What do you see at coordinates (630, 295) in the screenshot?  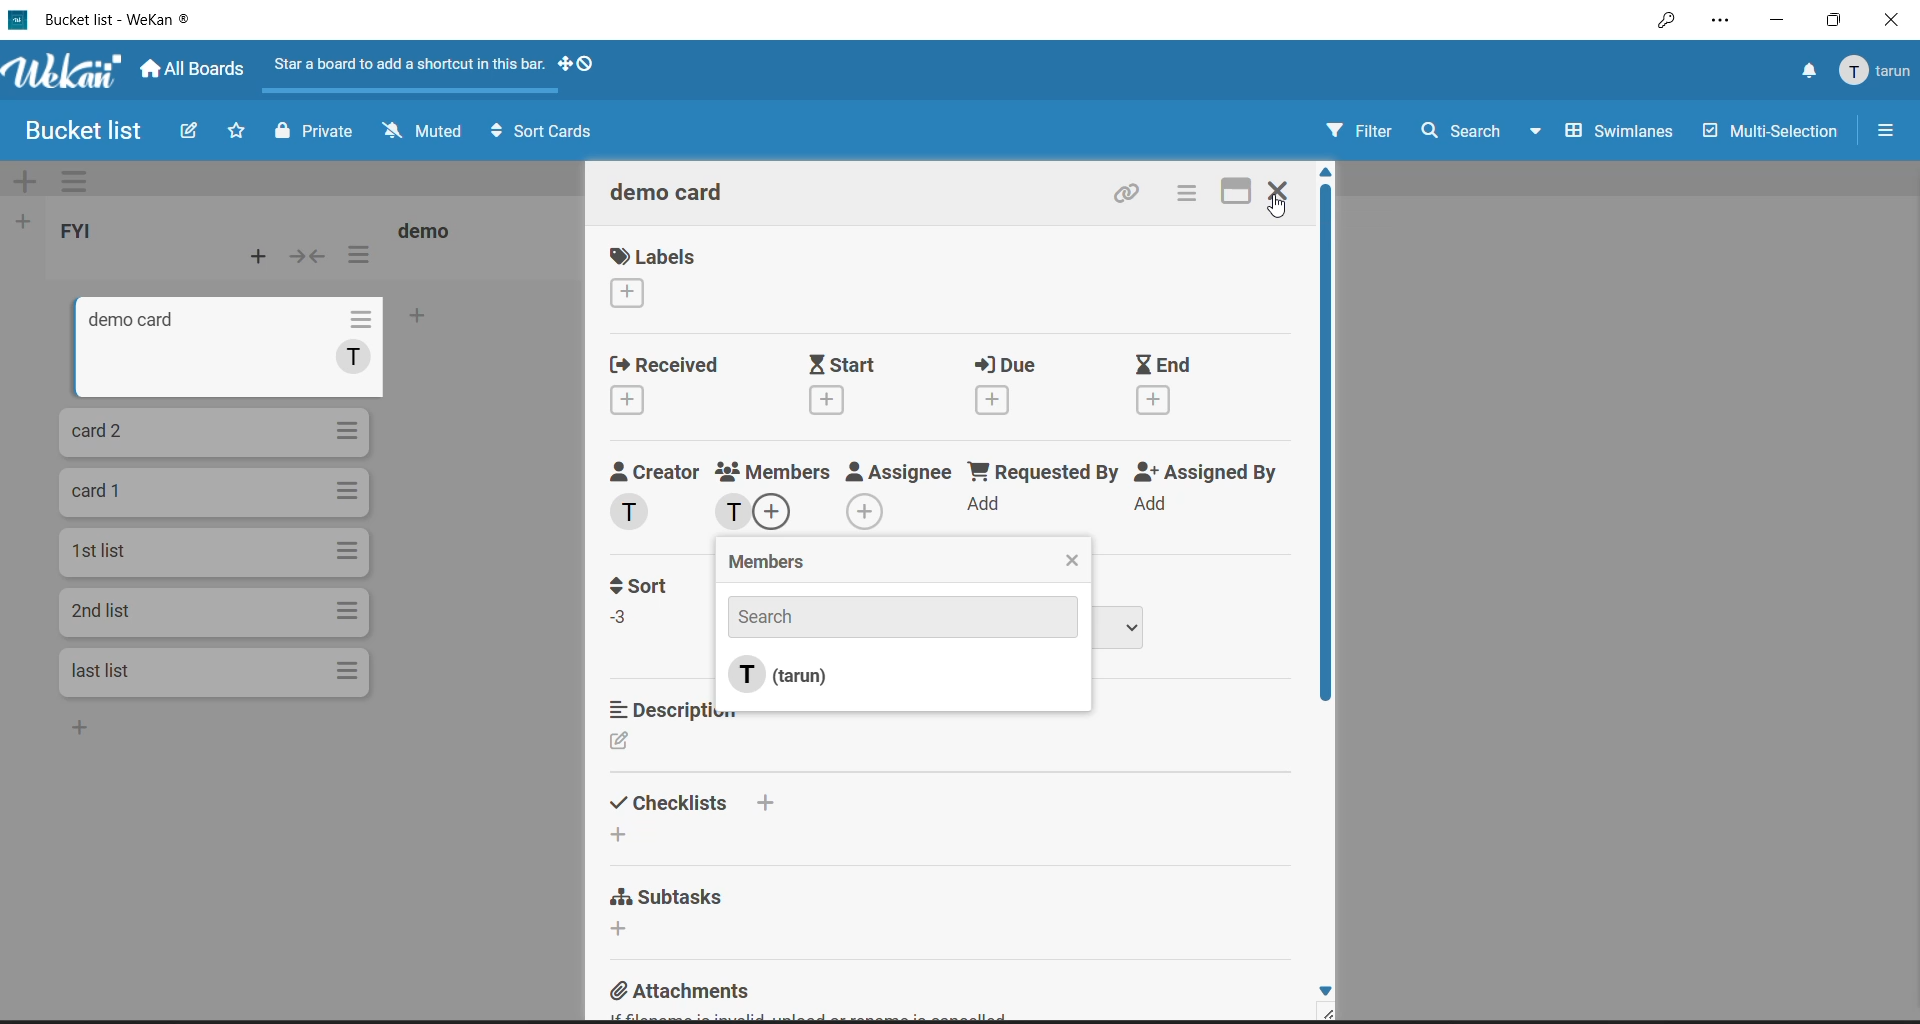 I see `change label` at bounding box center [630, 295].